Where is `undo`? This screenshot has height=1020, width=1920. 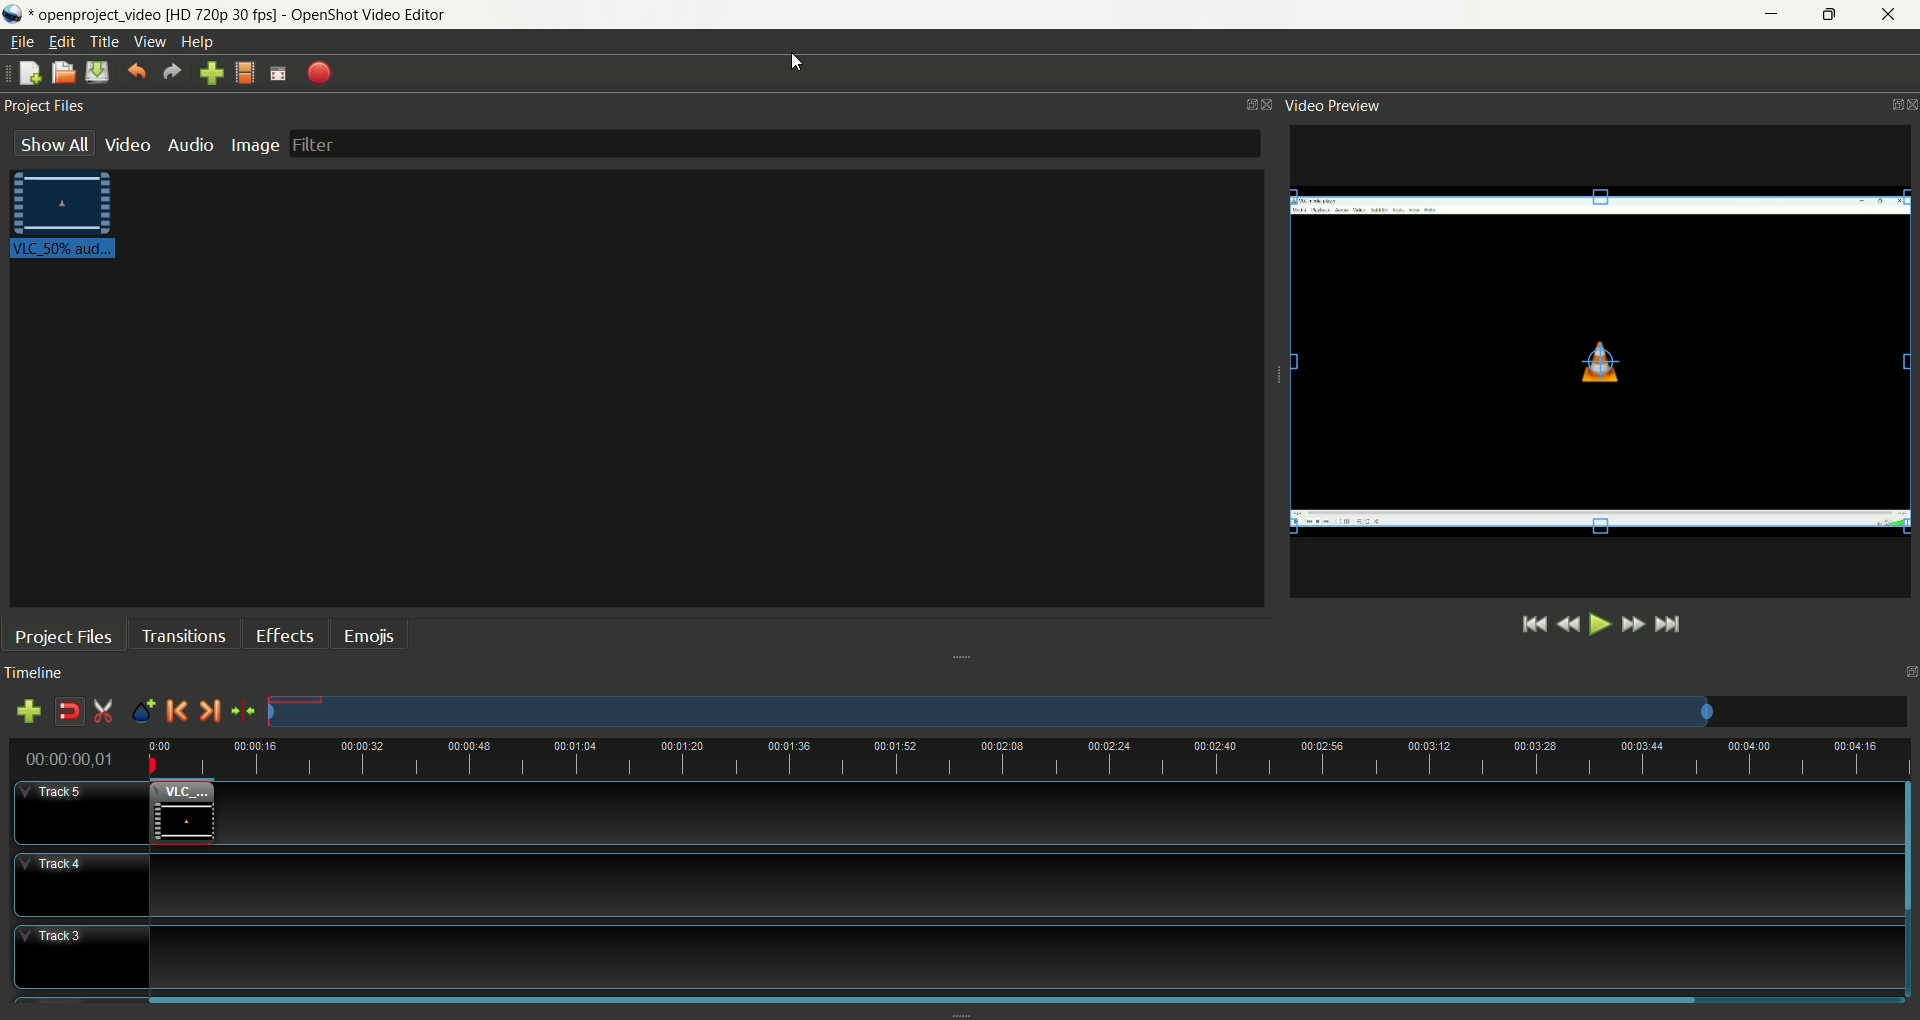 undo is located at coordinates (139, 71).